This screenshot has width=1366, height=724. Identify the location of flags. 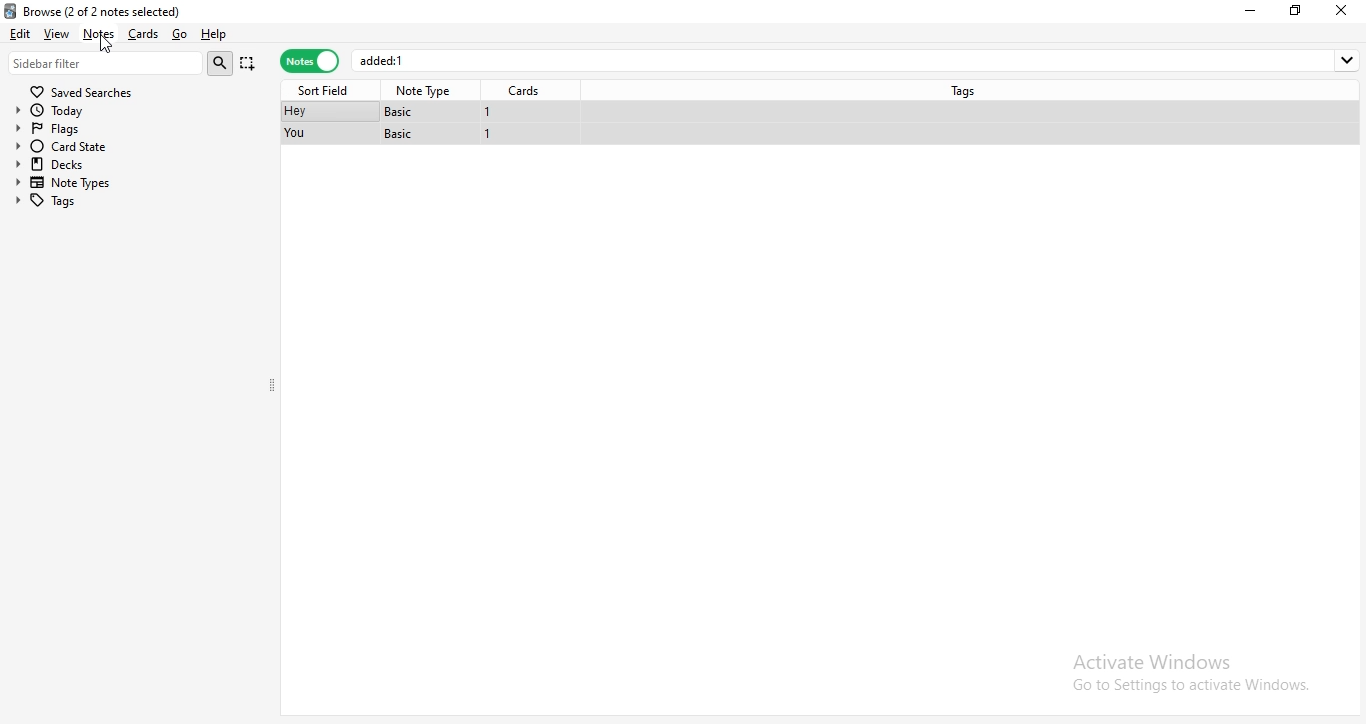
(67, 127).